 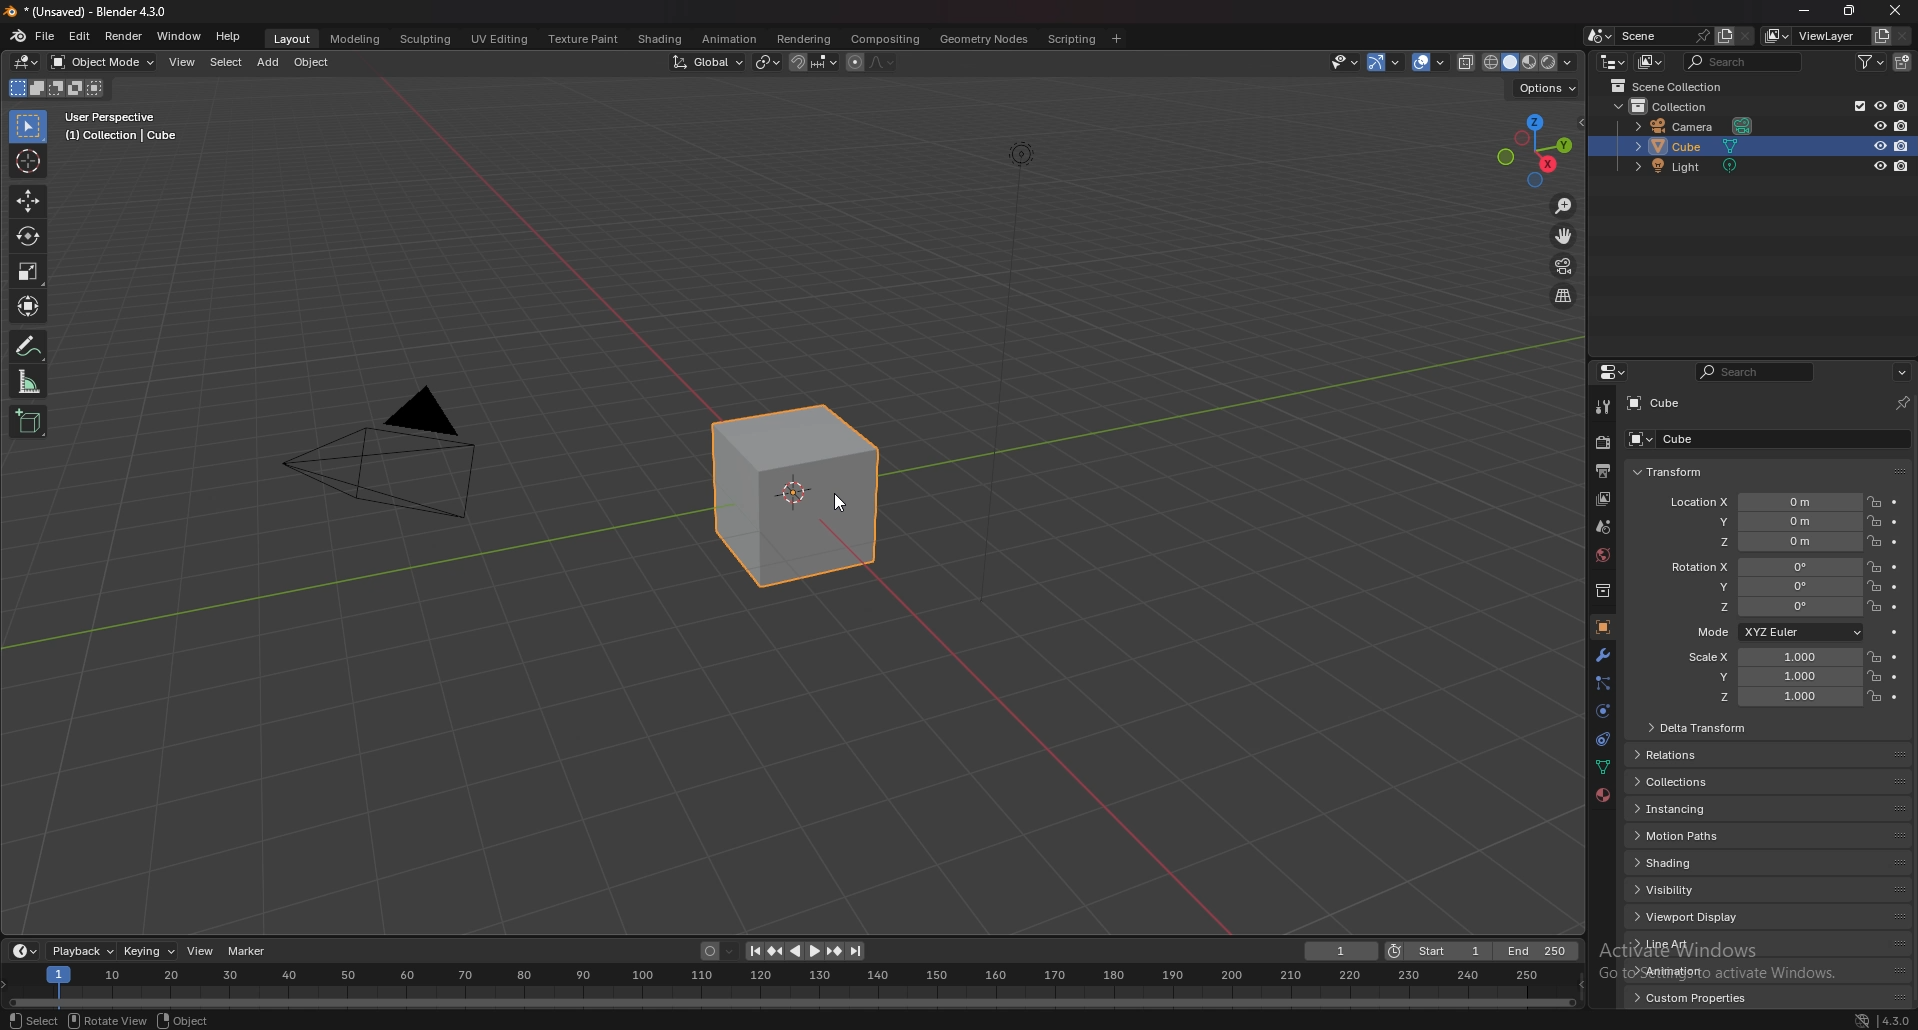 I want to click on custom properties, so click(x=1699, y=998).